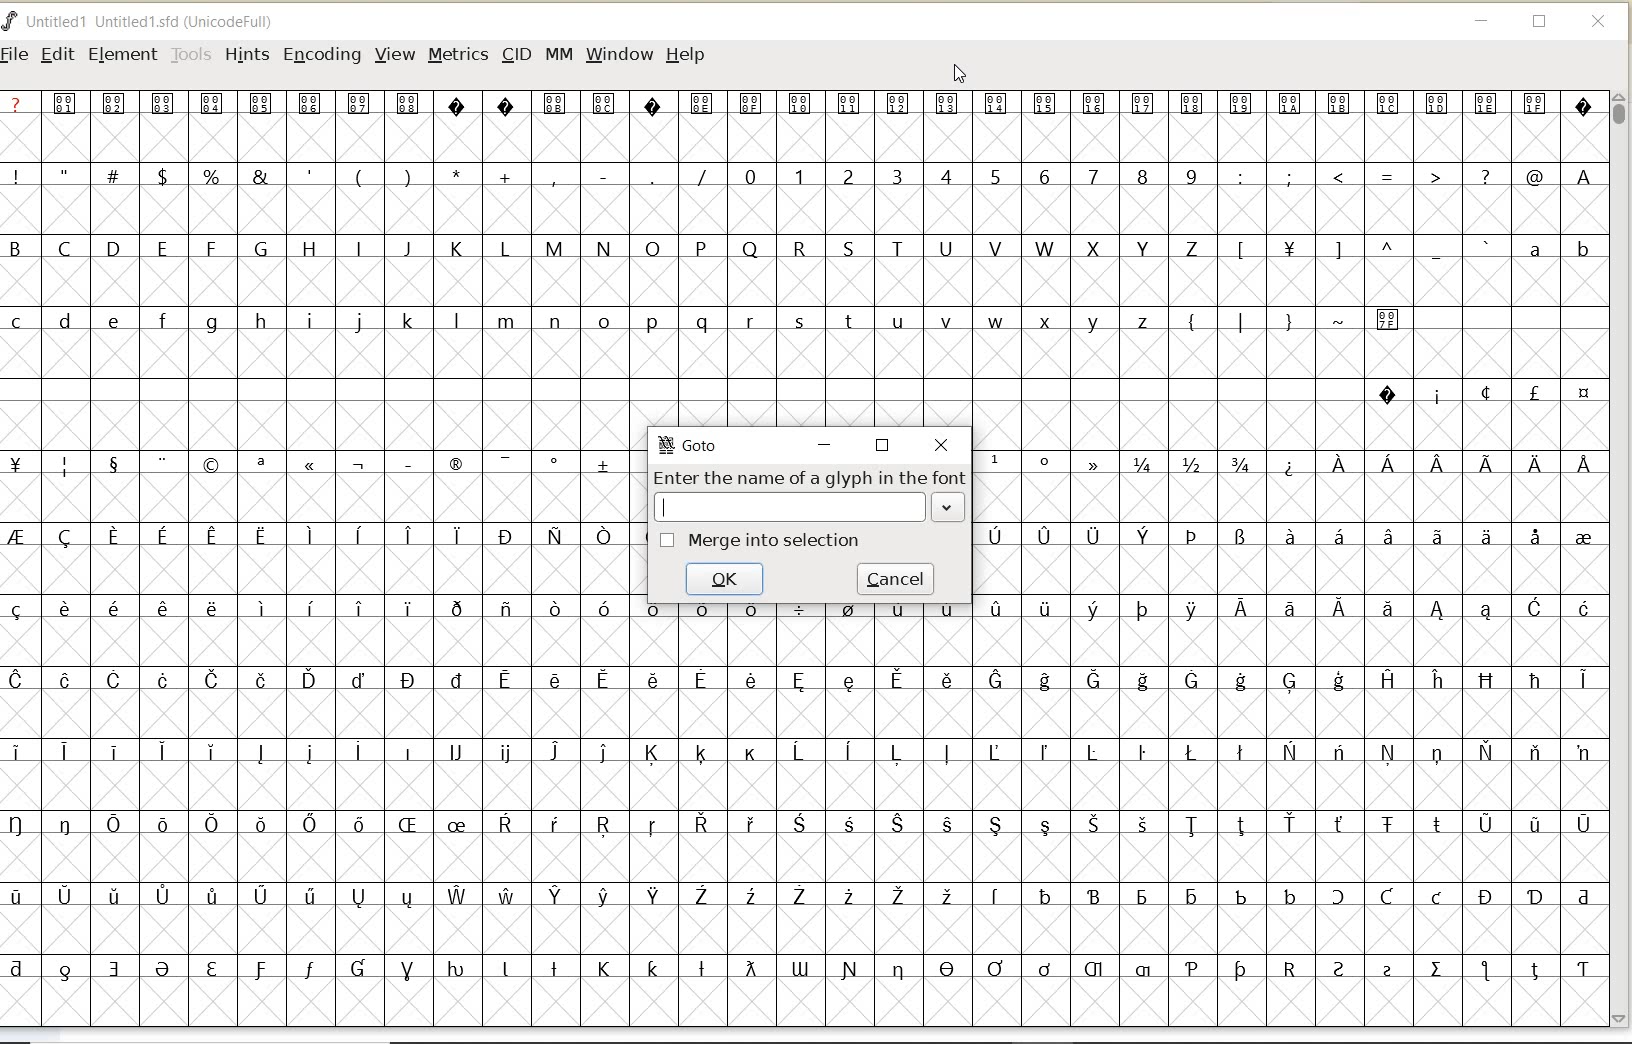 This screenshot has height=1044, width=1632. I want to click on uppercase letters, so click(608, 248).